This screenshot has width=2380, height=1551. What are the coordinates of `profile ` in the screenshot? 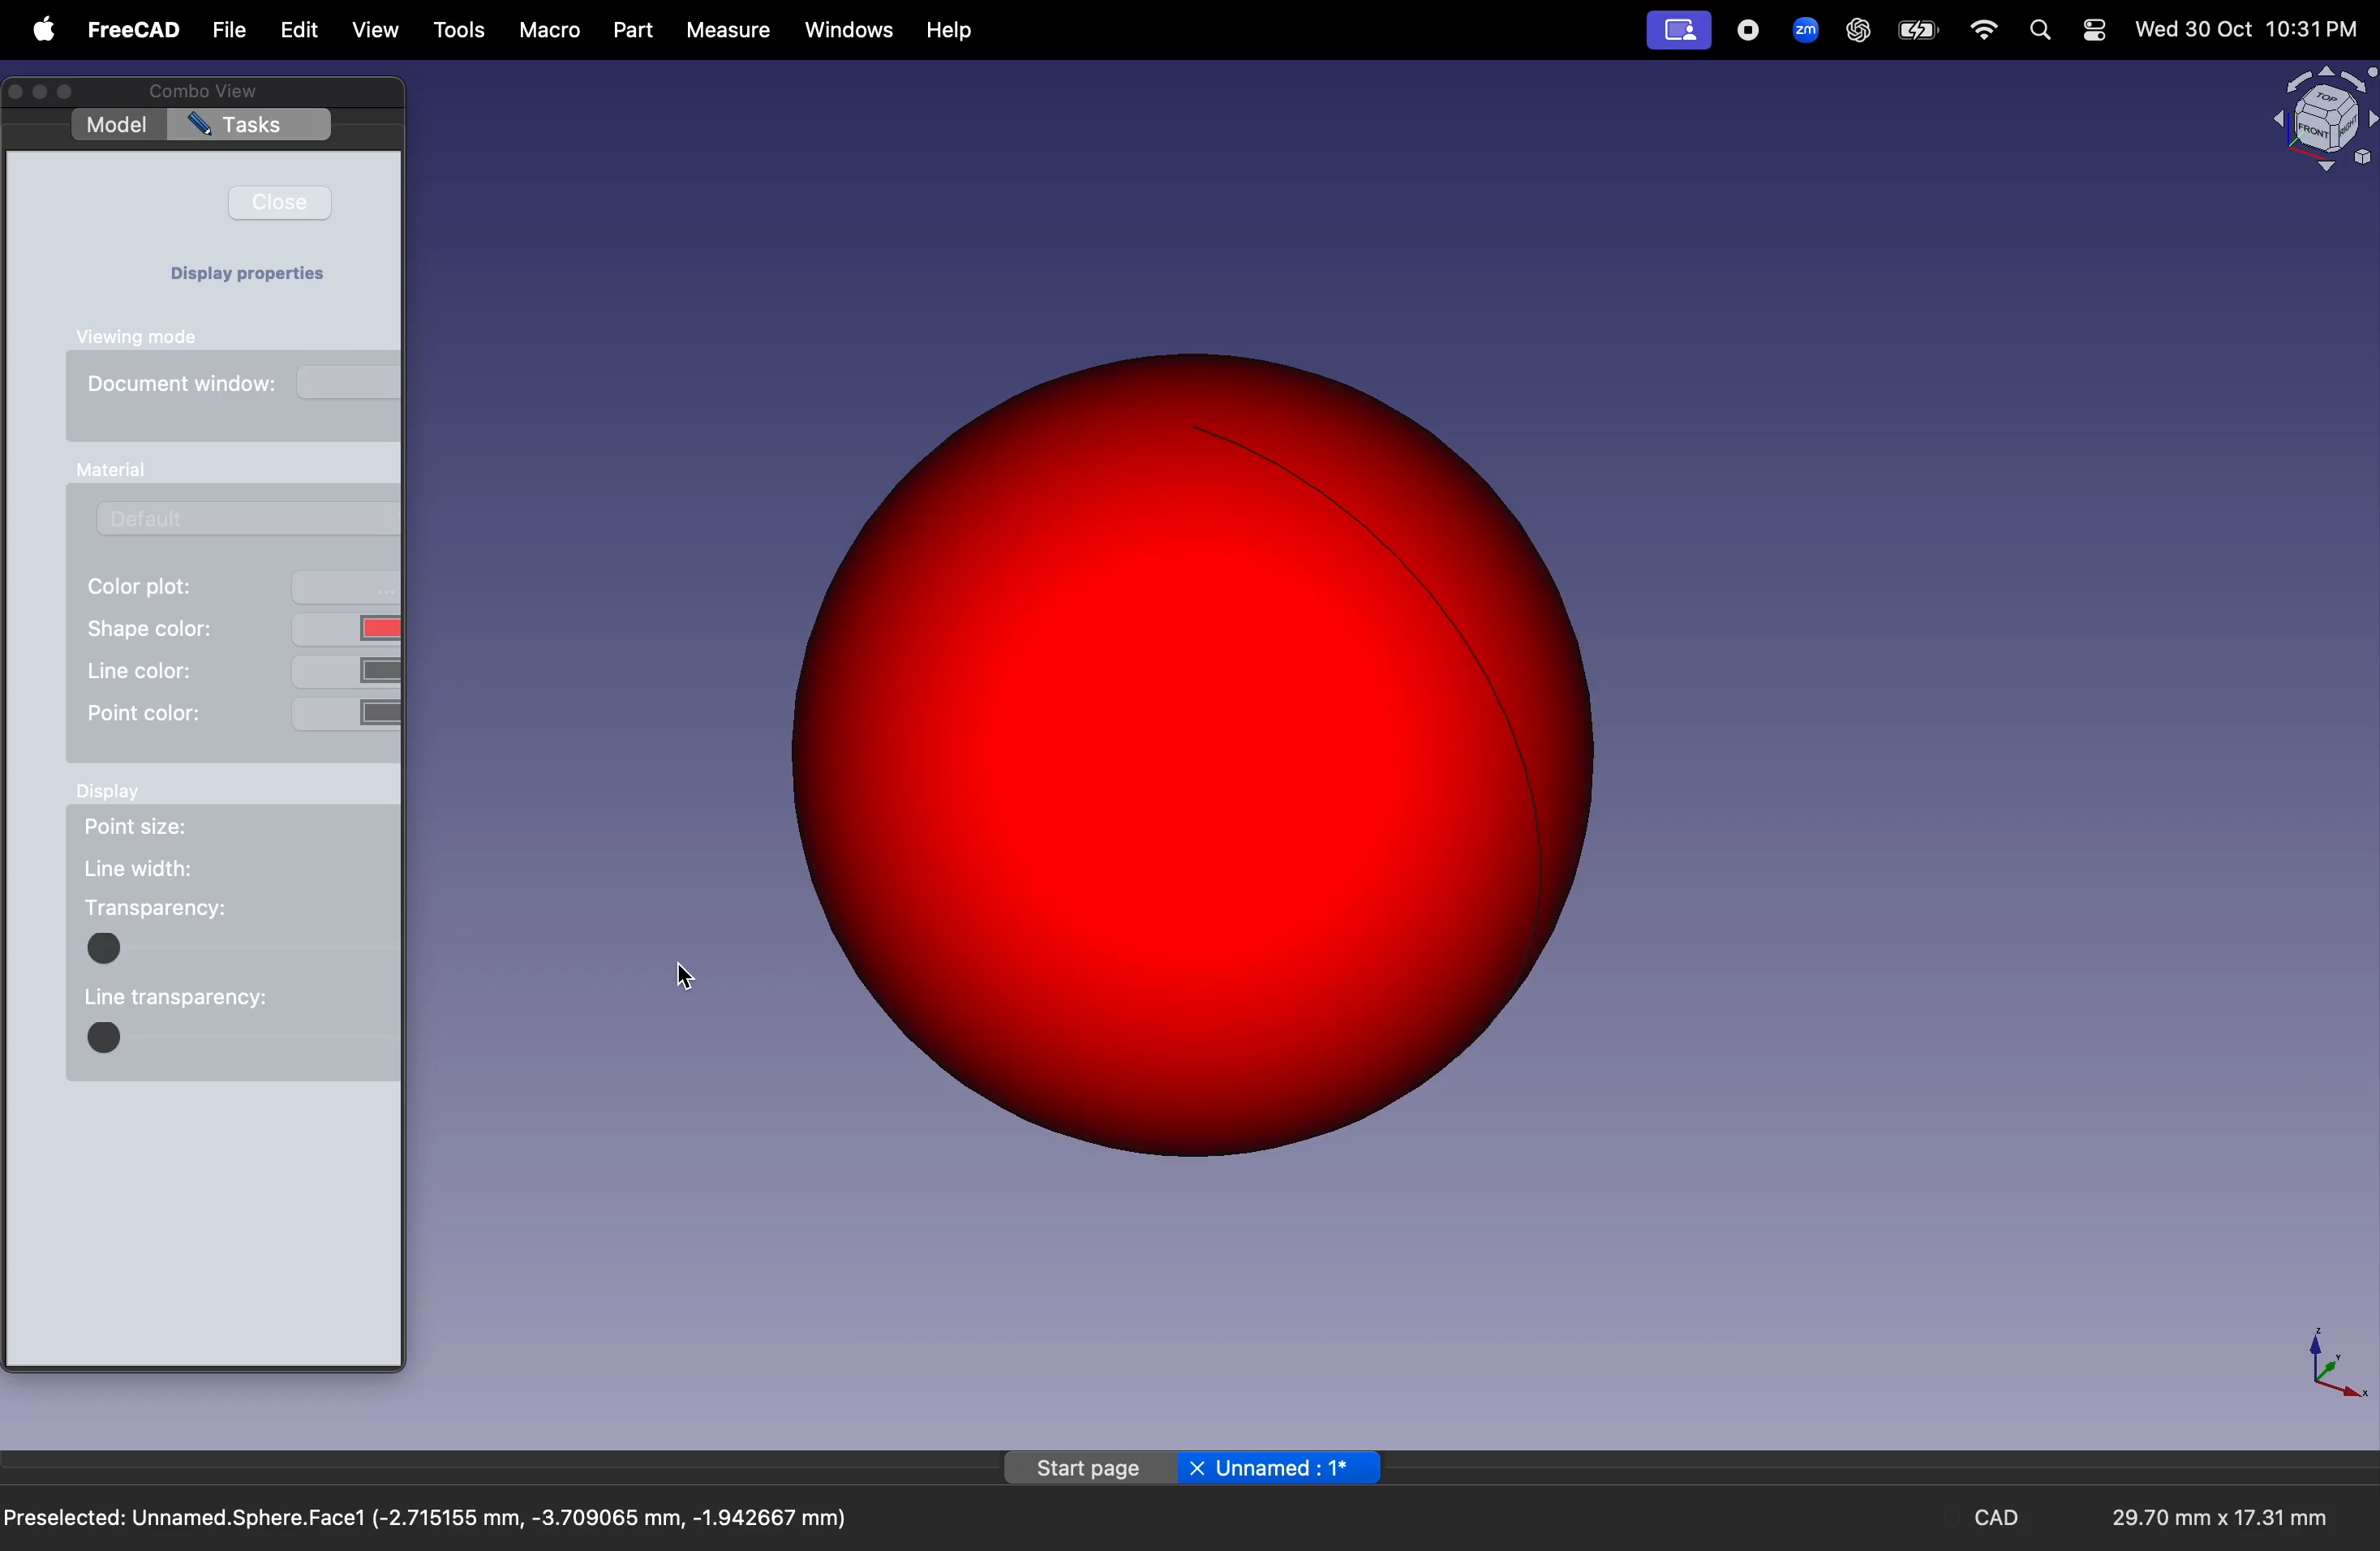 It's located at (1678, 32).